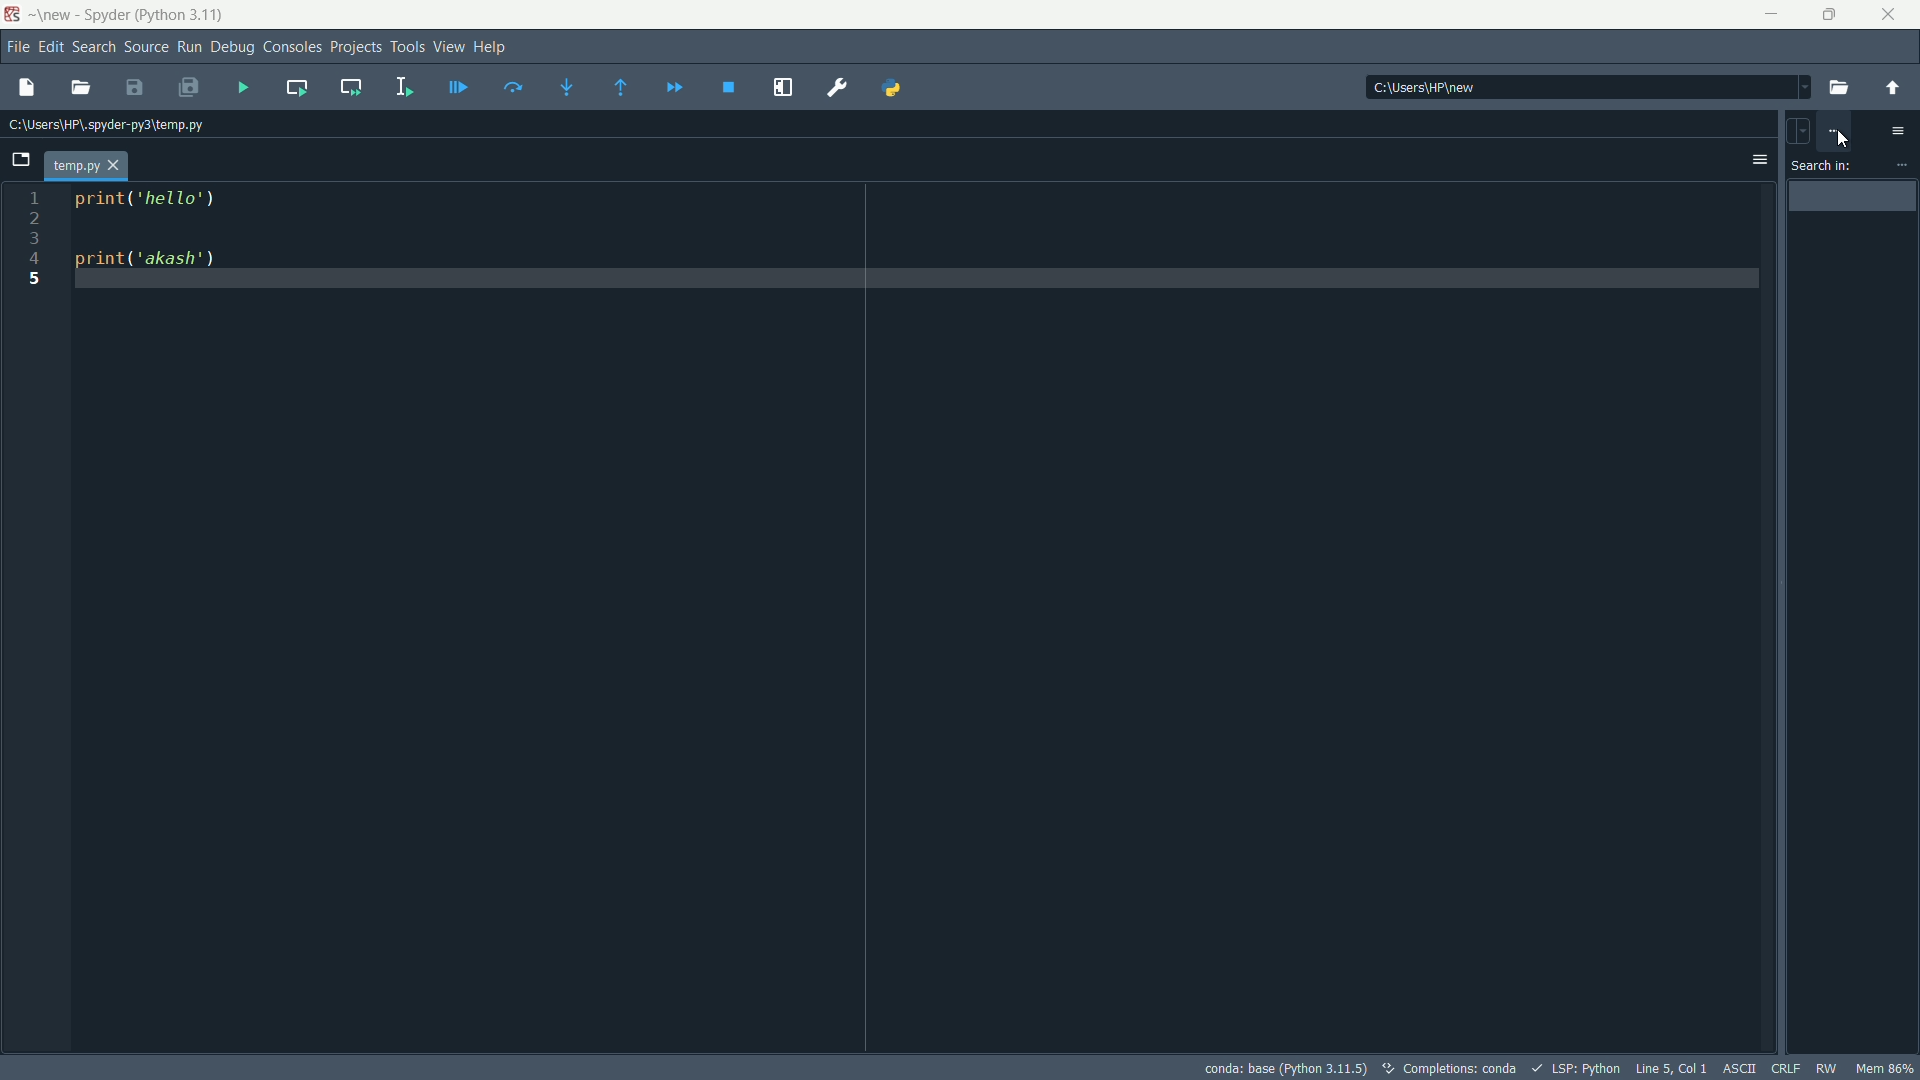 This screenshot has width=1920, height=1080. What do you see at coordinates (1824, 166) in the screenshot?
I see `Search in:` at bounding box center [1824, 166].